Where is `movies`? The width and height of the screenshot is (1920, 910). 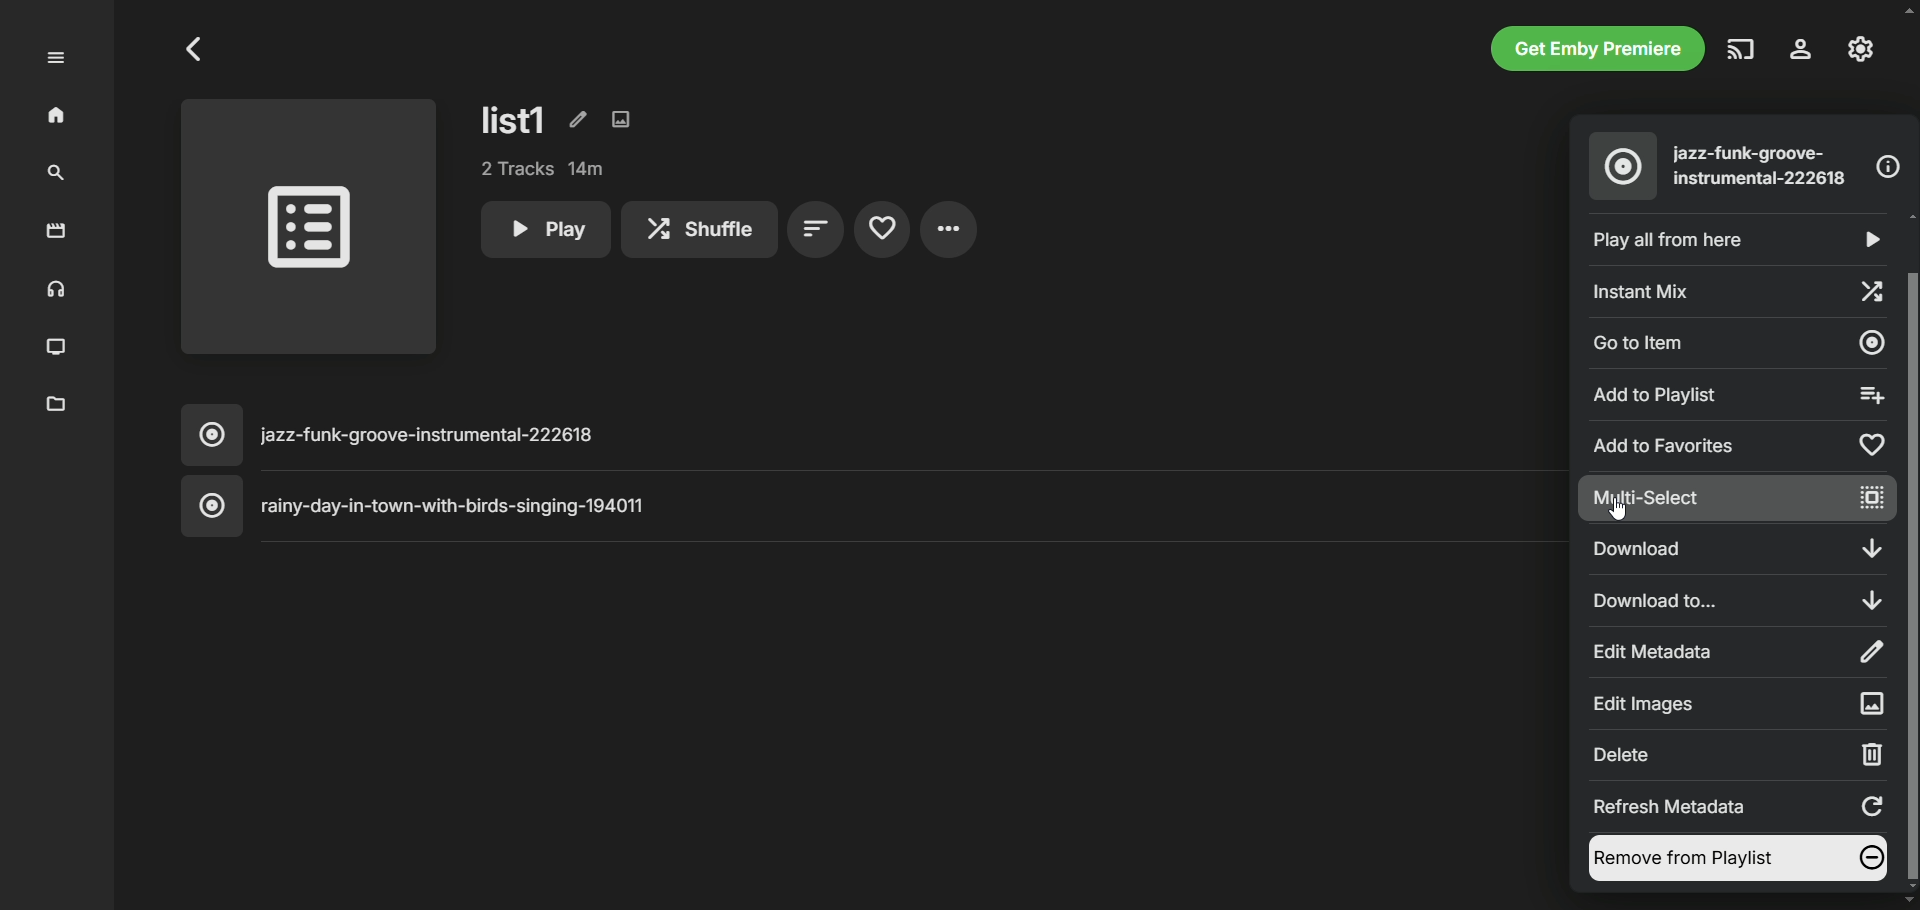 movies is located at coordinates (57, 232).